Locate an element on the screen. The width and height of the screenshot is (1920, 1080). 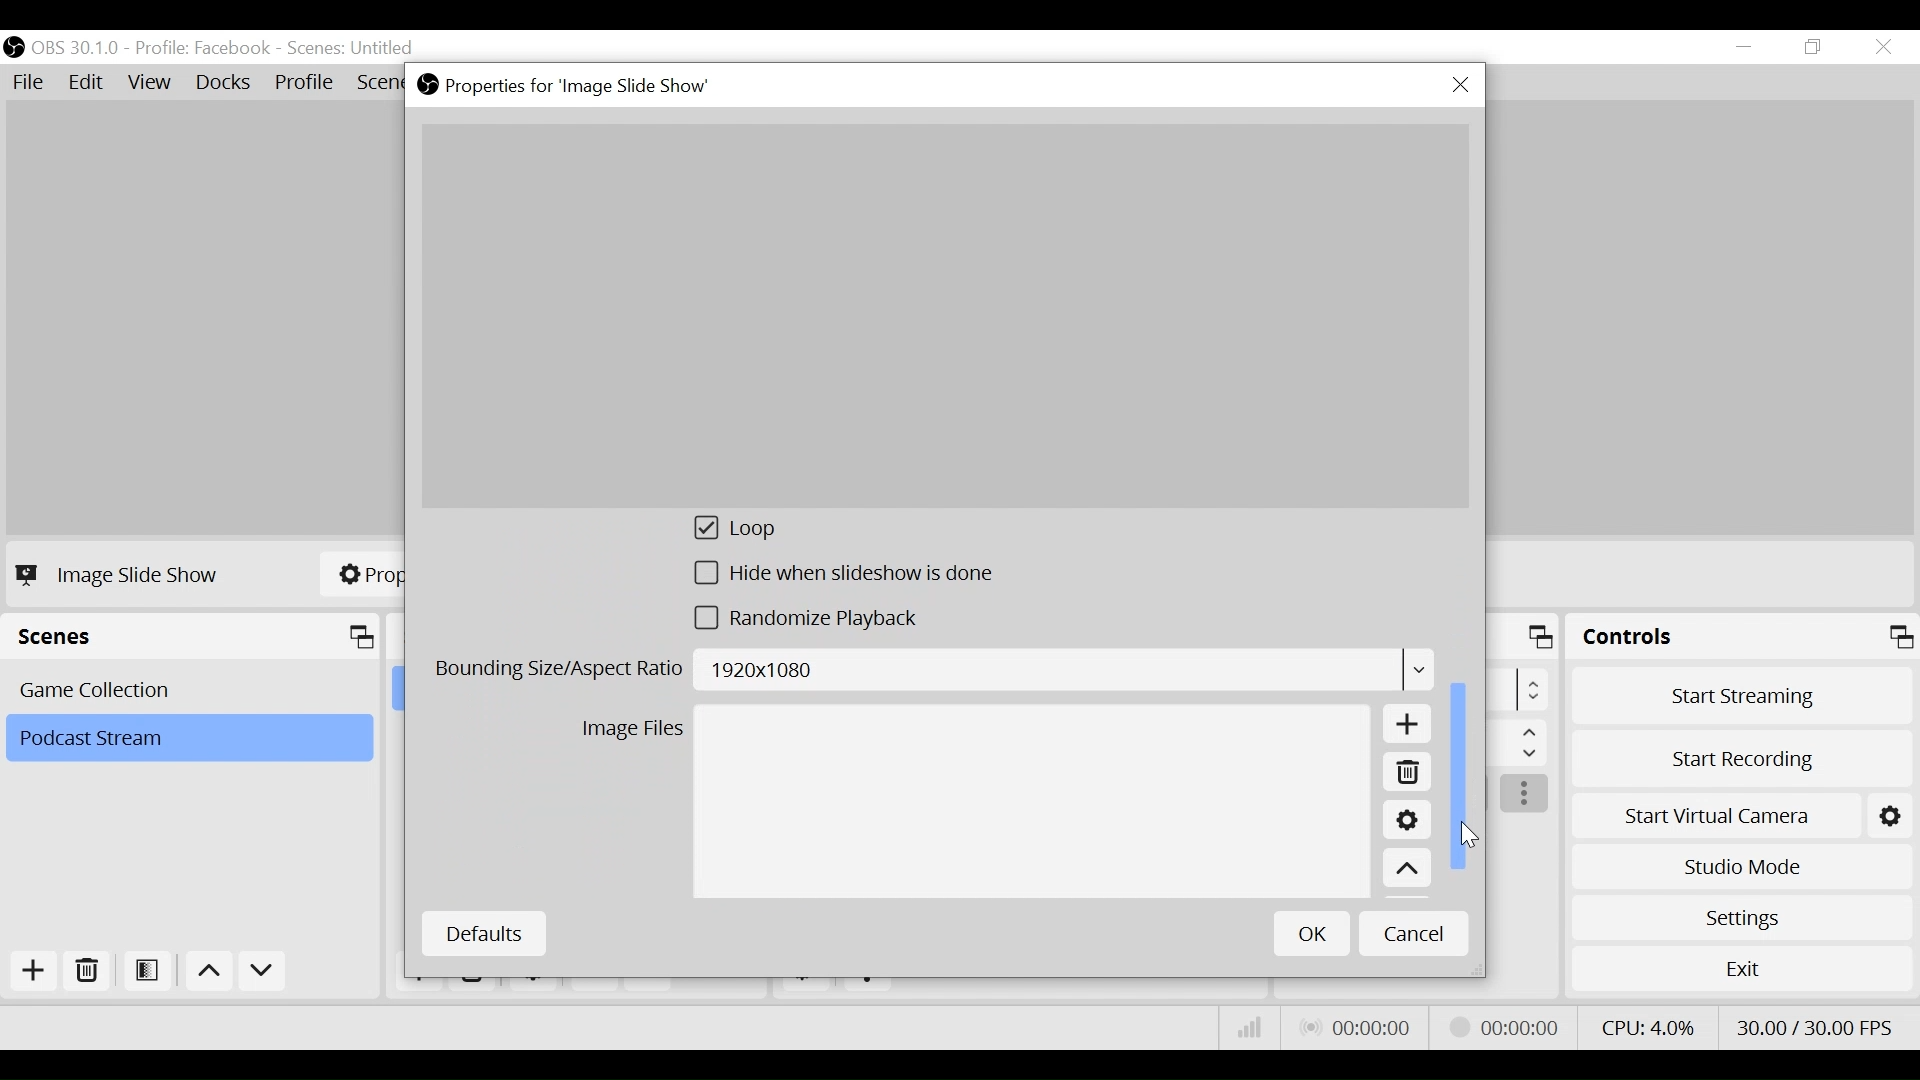
OK is located at coordinates (1312, 933).